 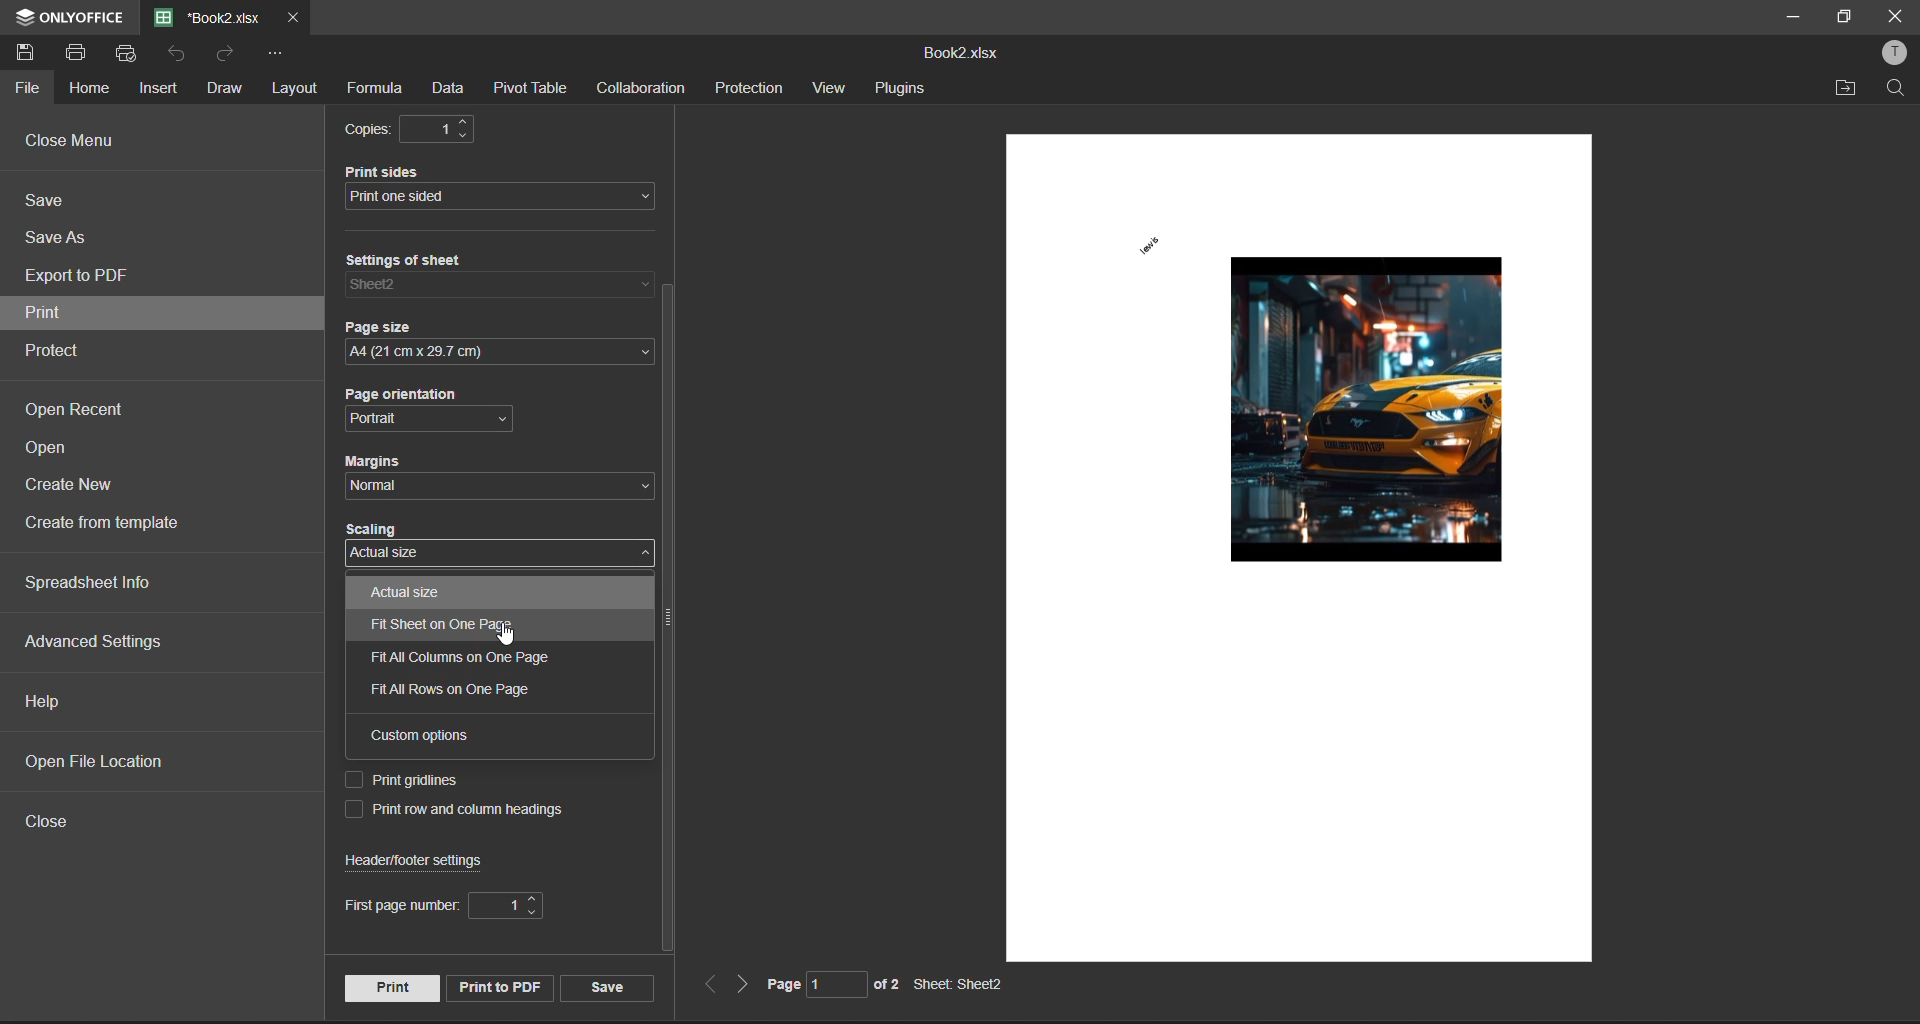 What do you see at coordinates (666, 621) in the screenshot?
I see `vertical scroll bar` at bounding box center [666, 621].